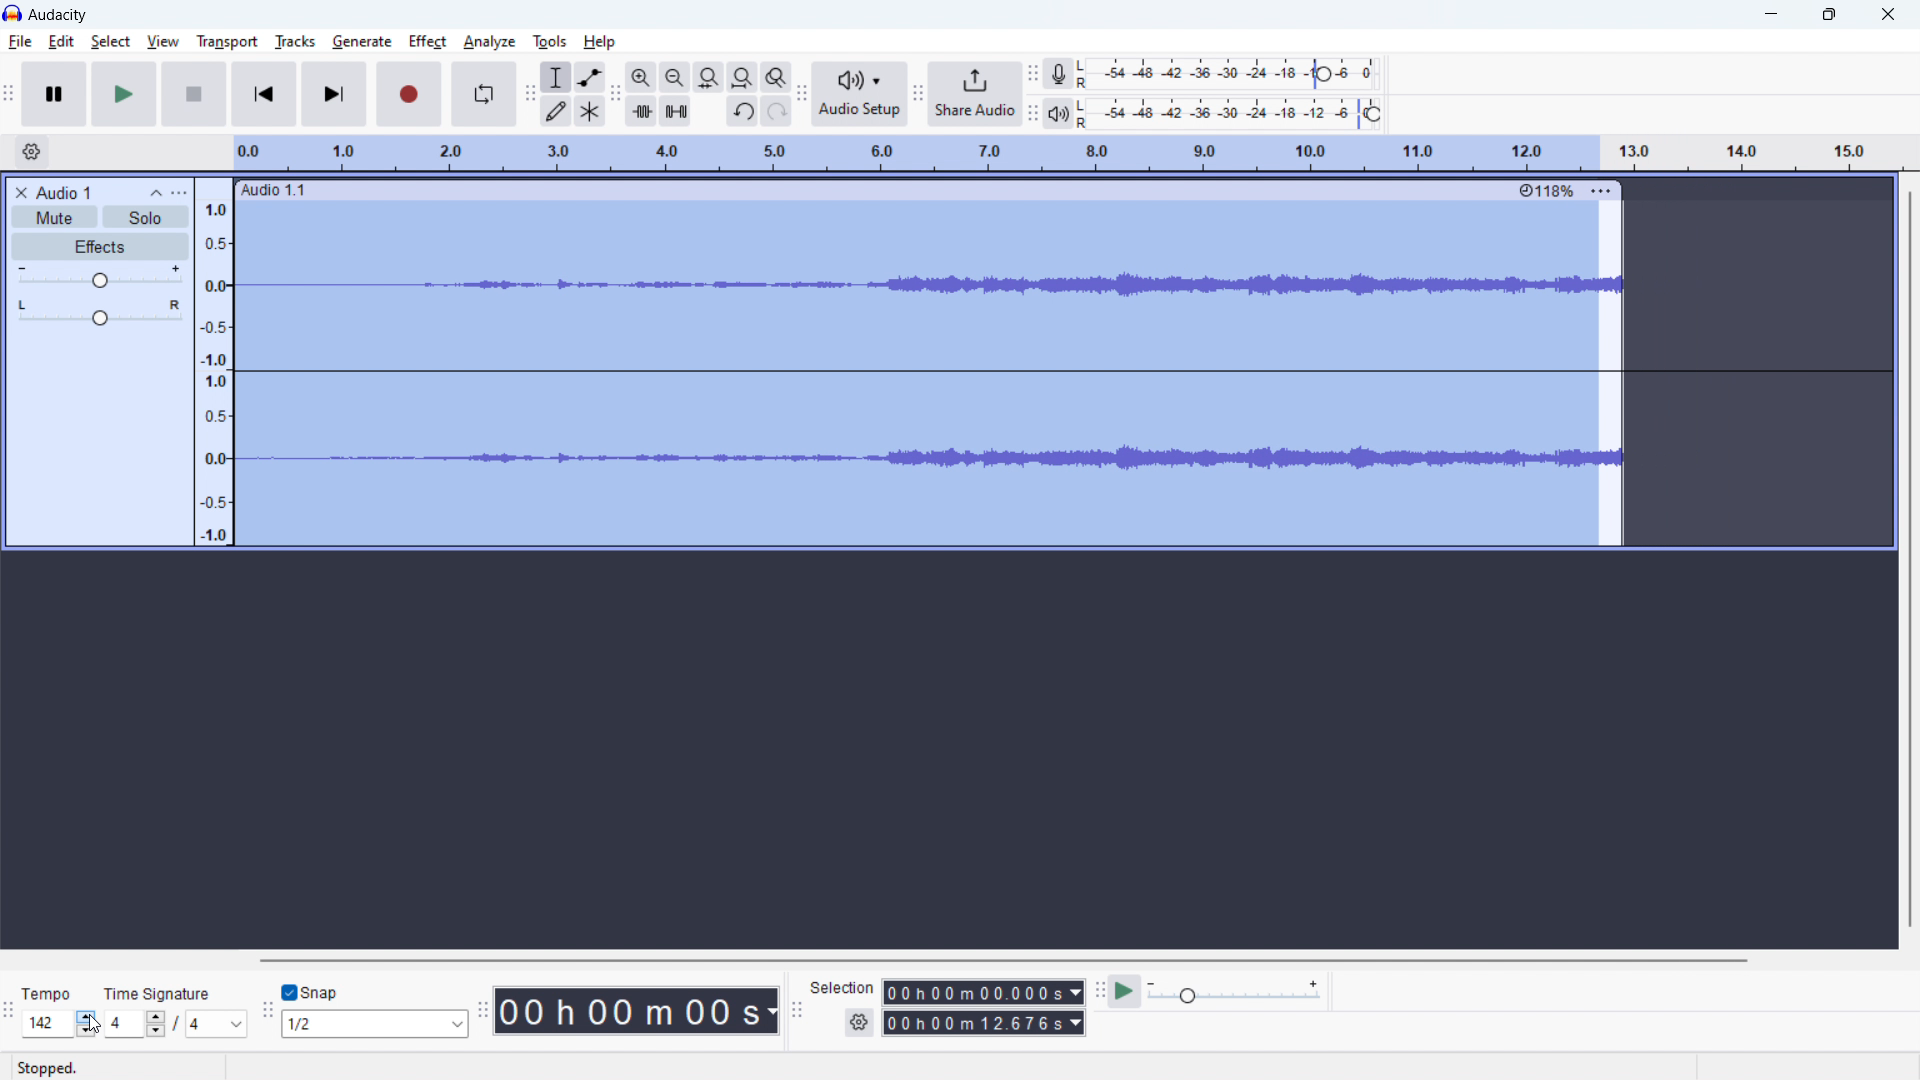  Describe the element at coordinates (1124, 992) in the screenshot. I see `play at speed` at that location.